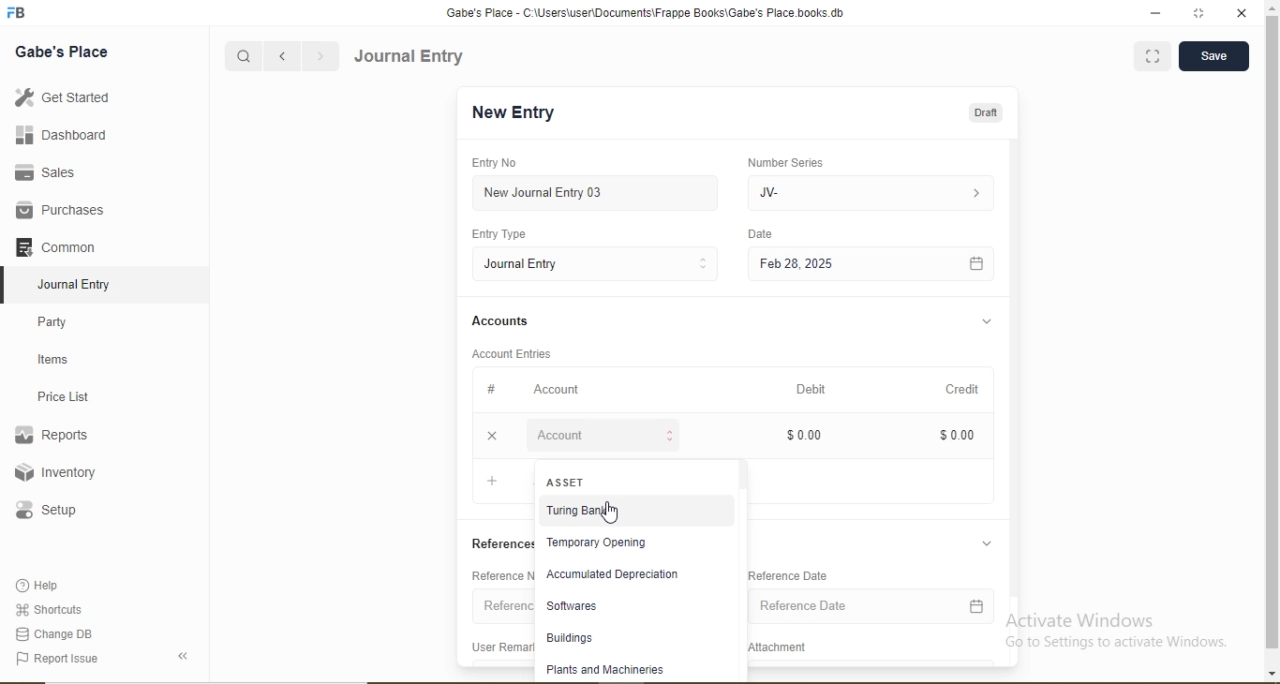 This screenshot has height=684, width=1280. I want to click on Debit, so click(814, 389).